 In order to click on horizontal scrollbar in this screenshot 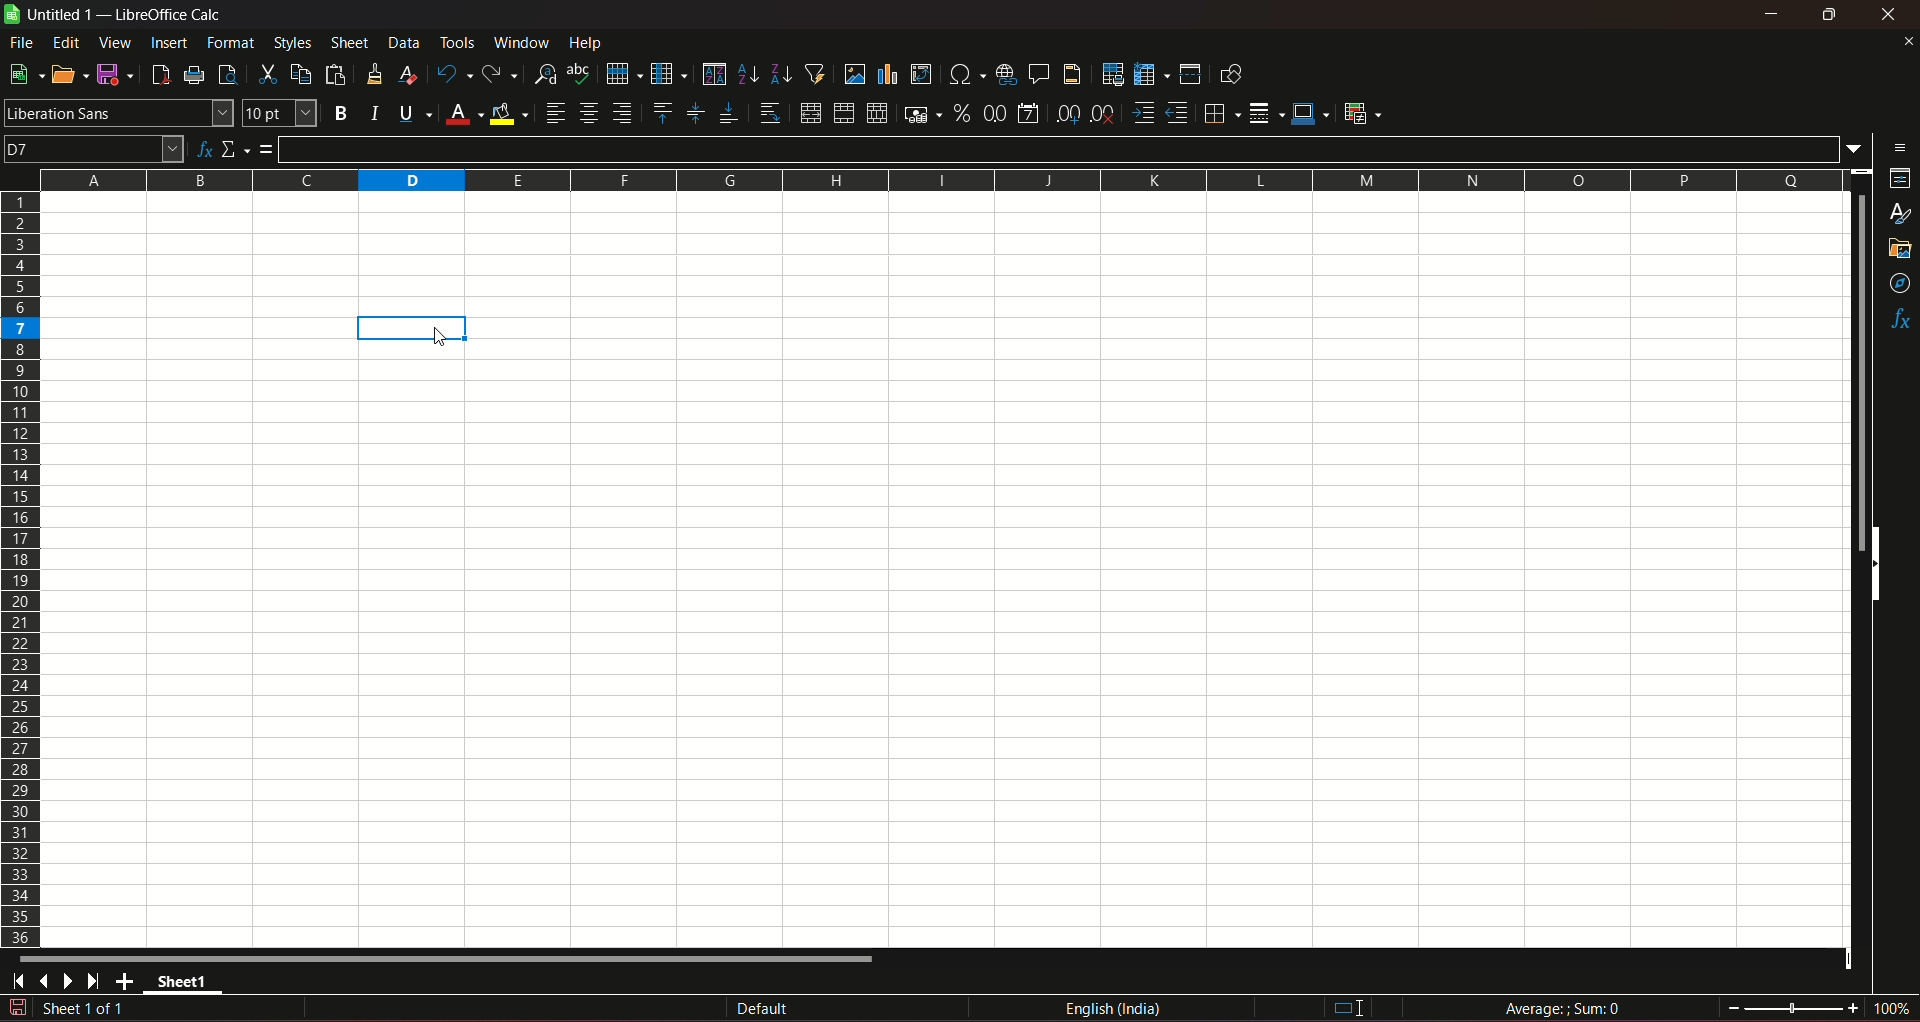, I will do `click(448, 958)`.